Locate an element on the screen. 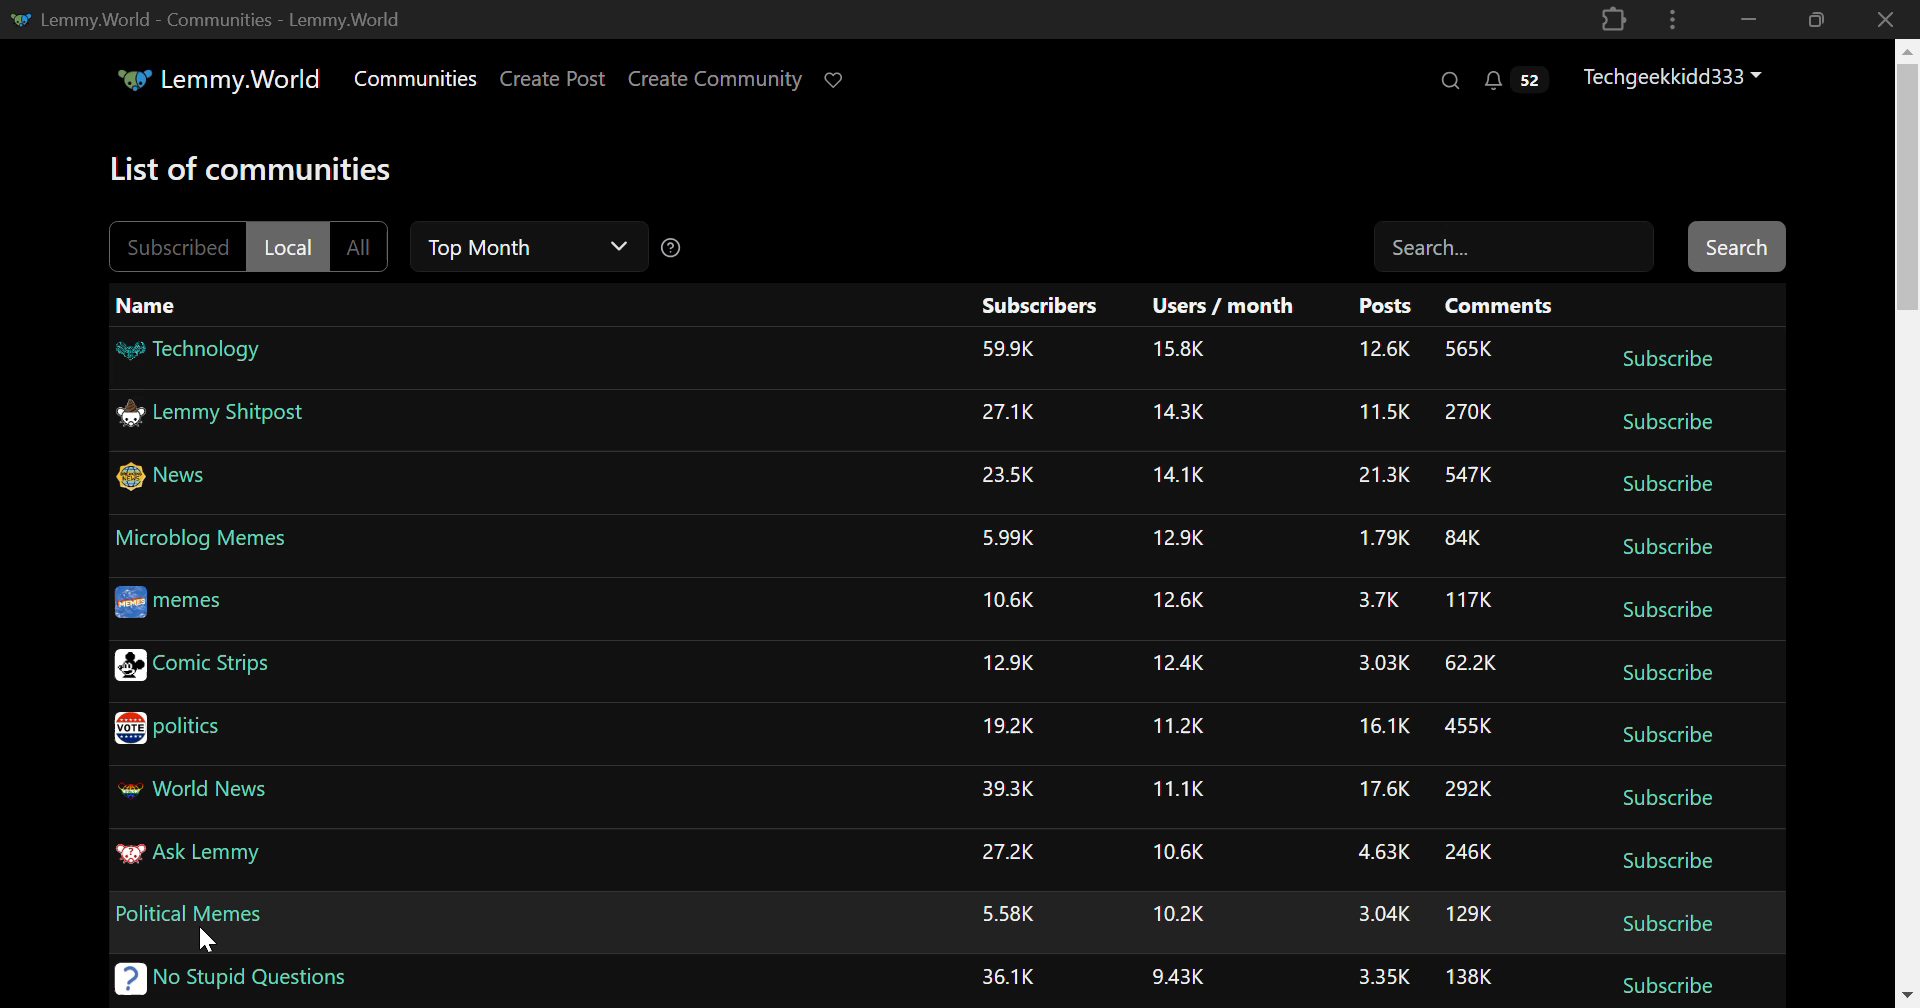  Amount is located at coordinates (1470, 472).